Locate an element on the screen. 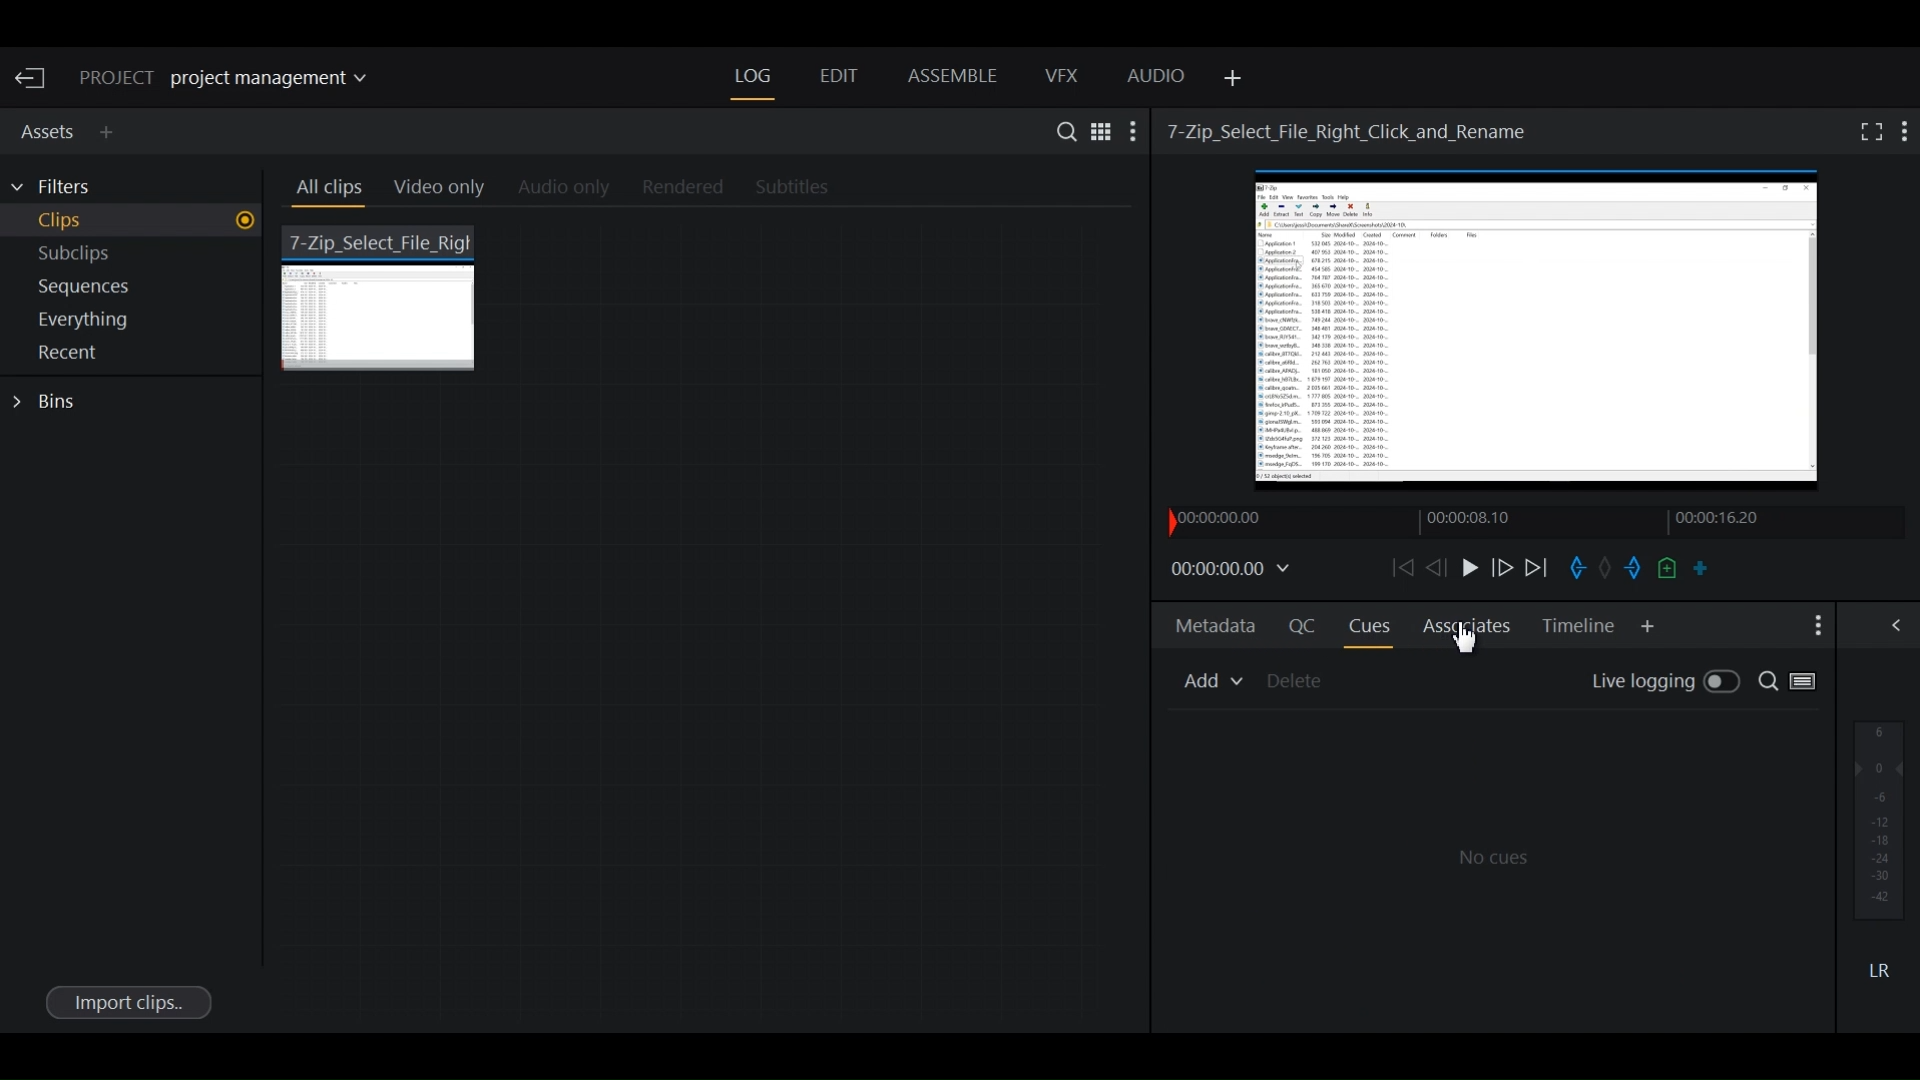 The width and height of the screenshot is (1920, 1080). Fullscreen is located at coordinates (1867, 131).